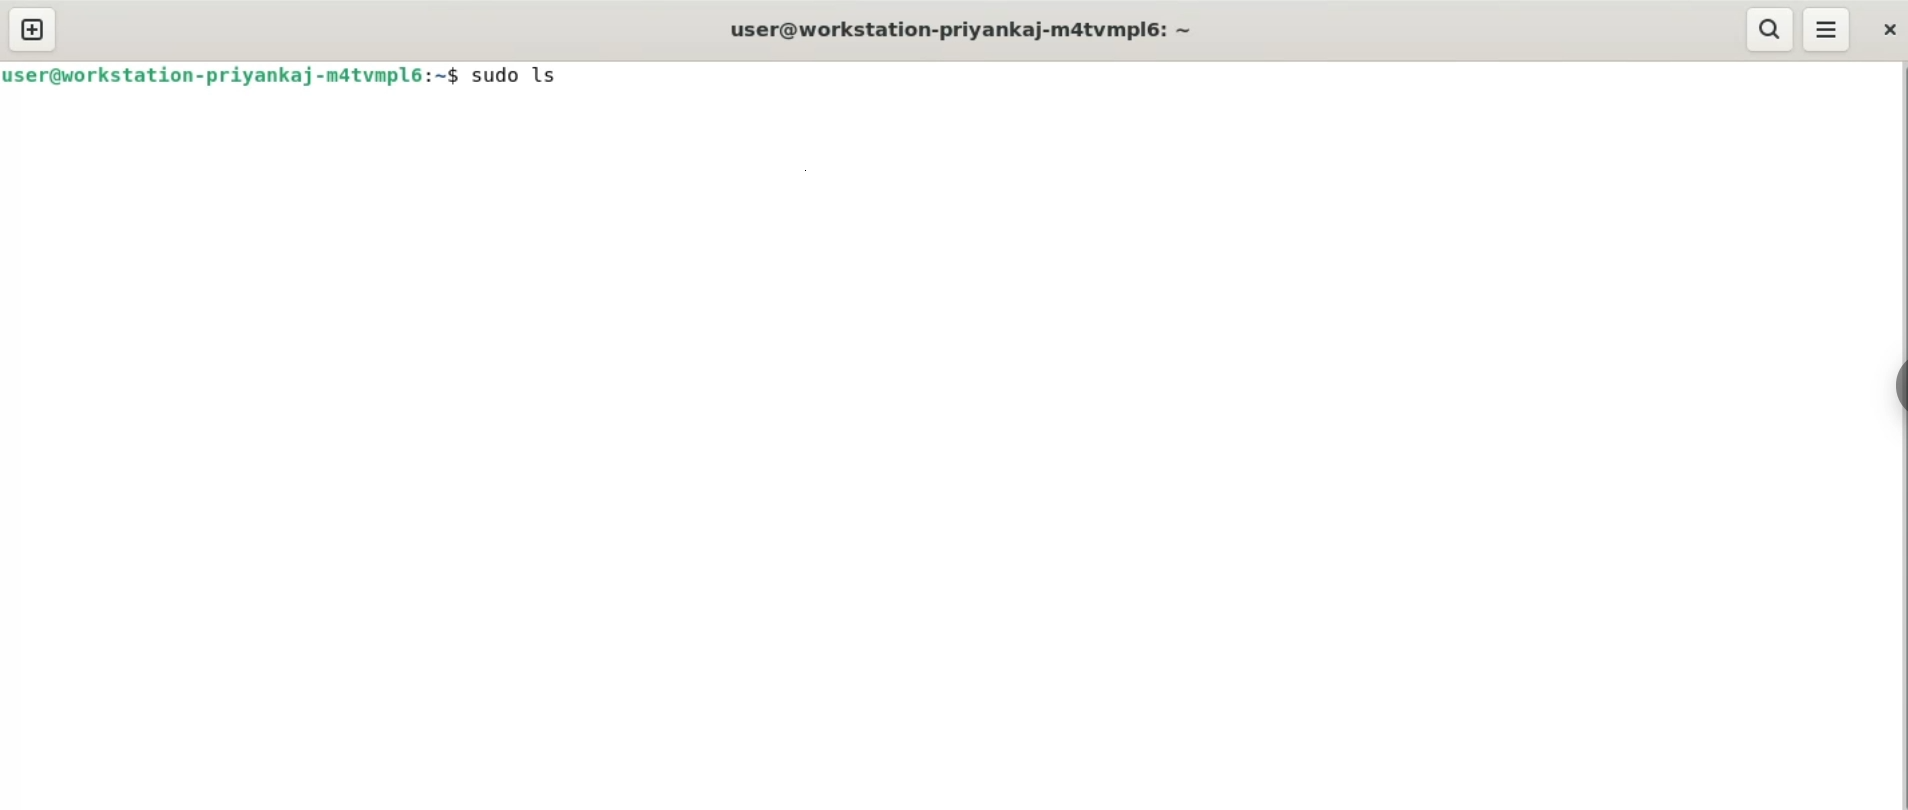 The height and width of the screenshot is (810, 1908). I want to click on title, so click(963, 31).